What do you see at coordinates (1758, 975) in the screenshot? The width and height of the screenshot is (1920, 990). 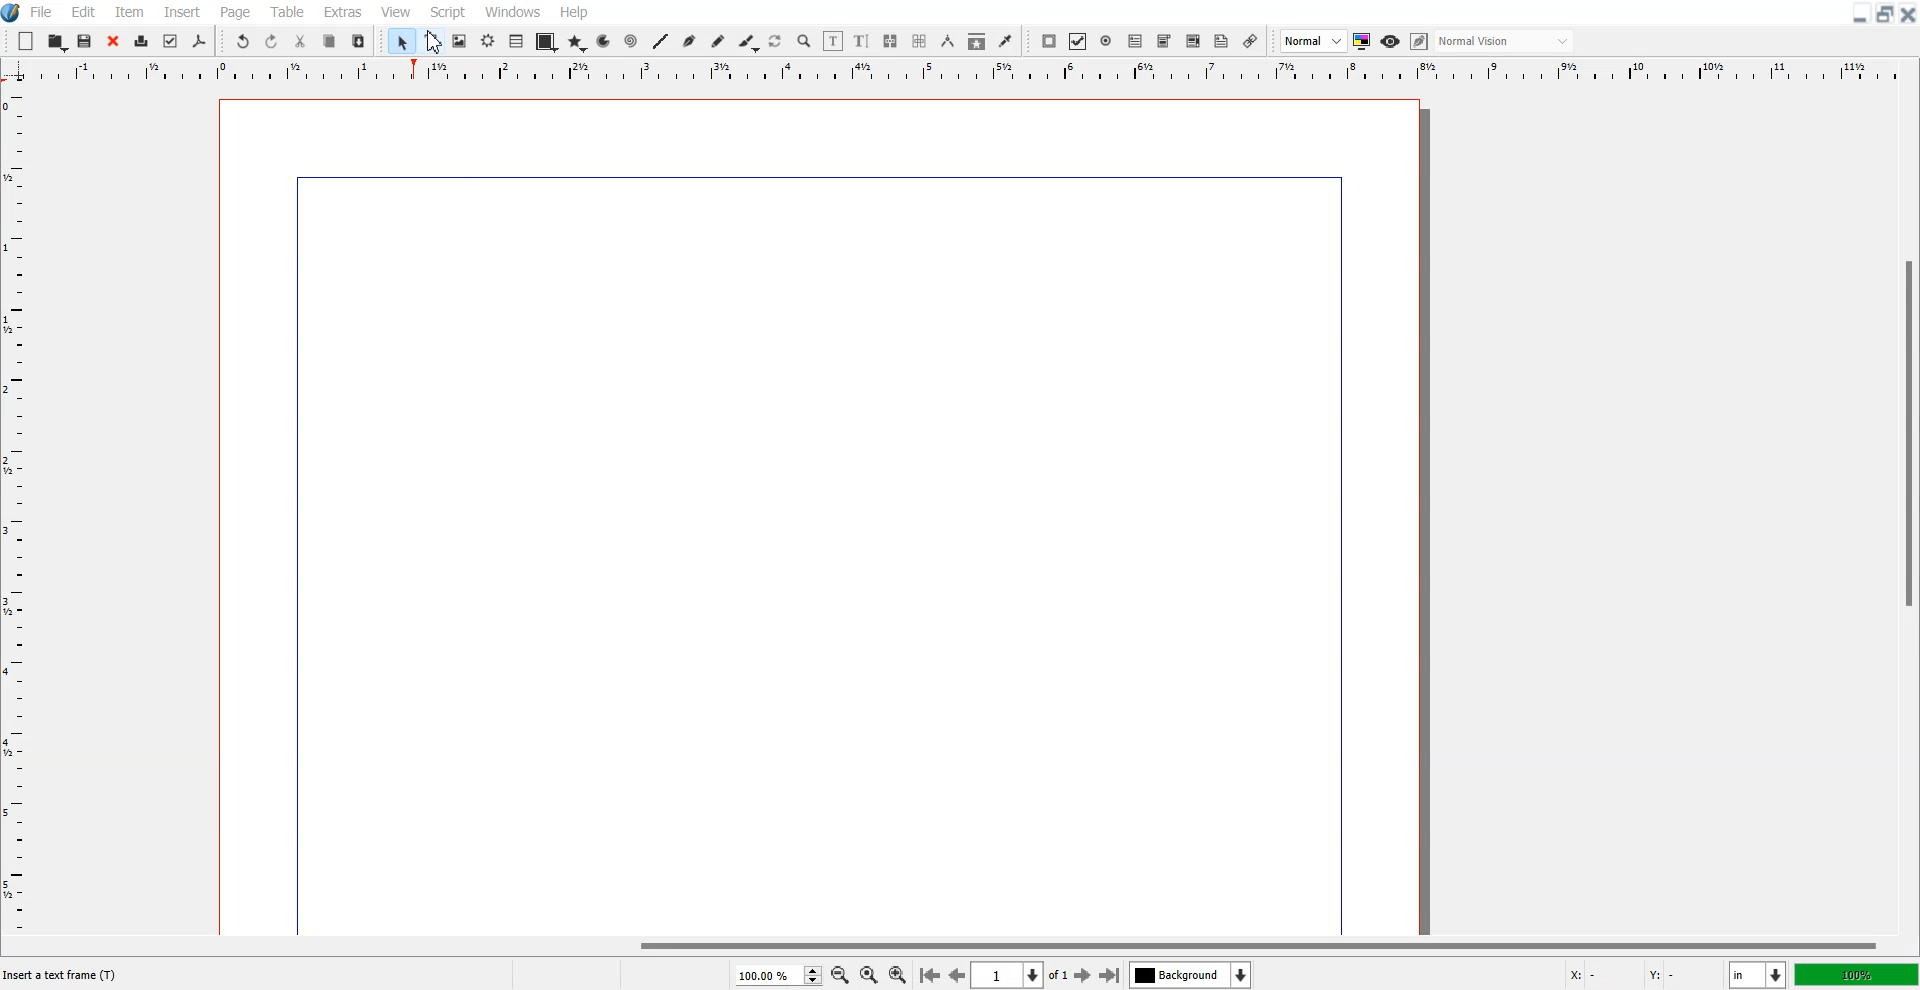 I see `Measurement in Inches` at bounding box center [1758, 975].